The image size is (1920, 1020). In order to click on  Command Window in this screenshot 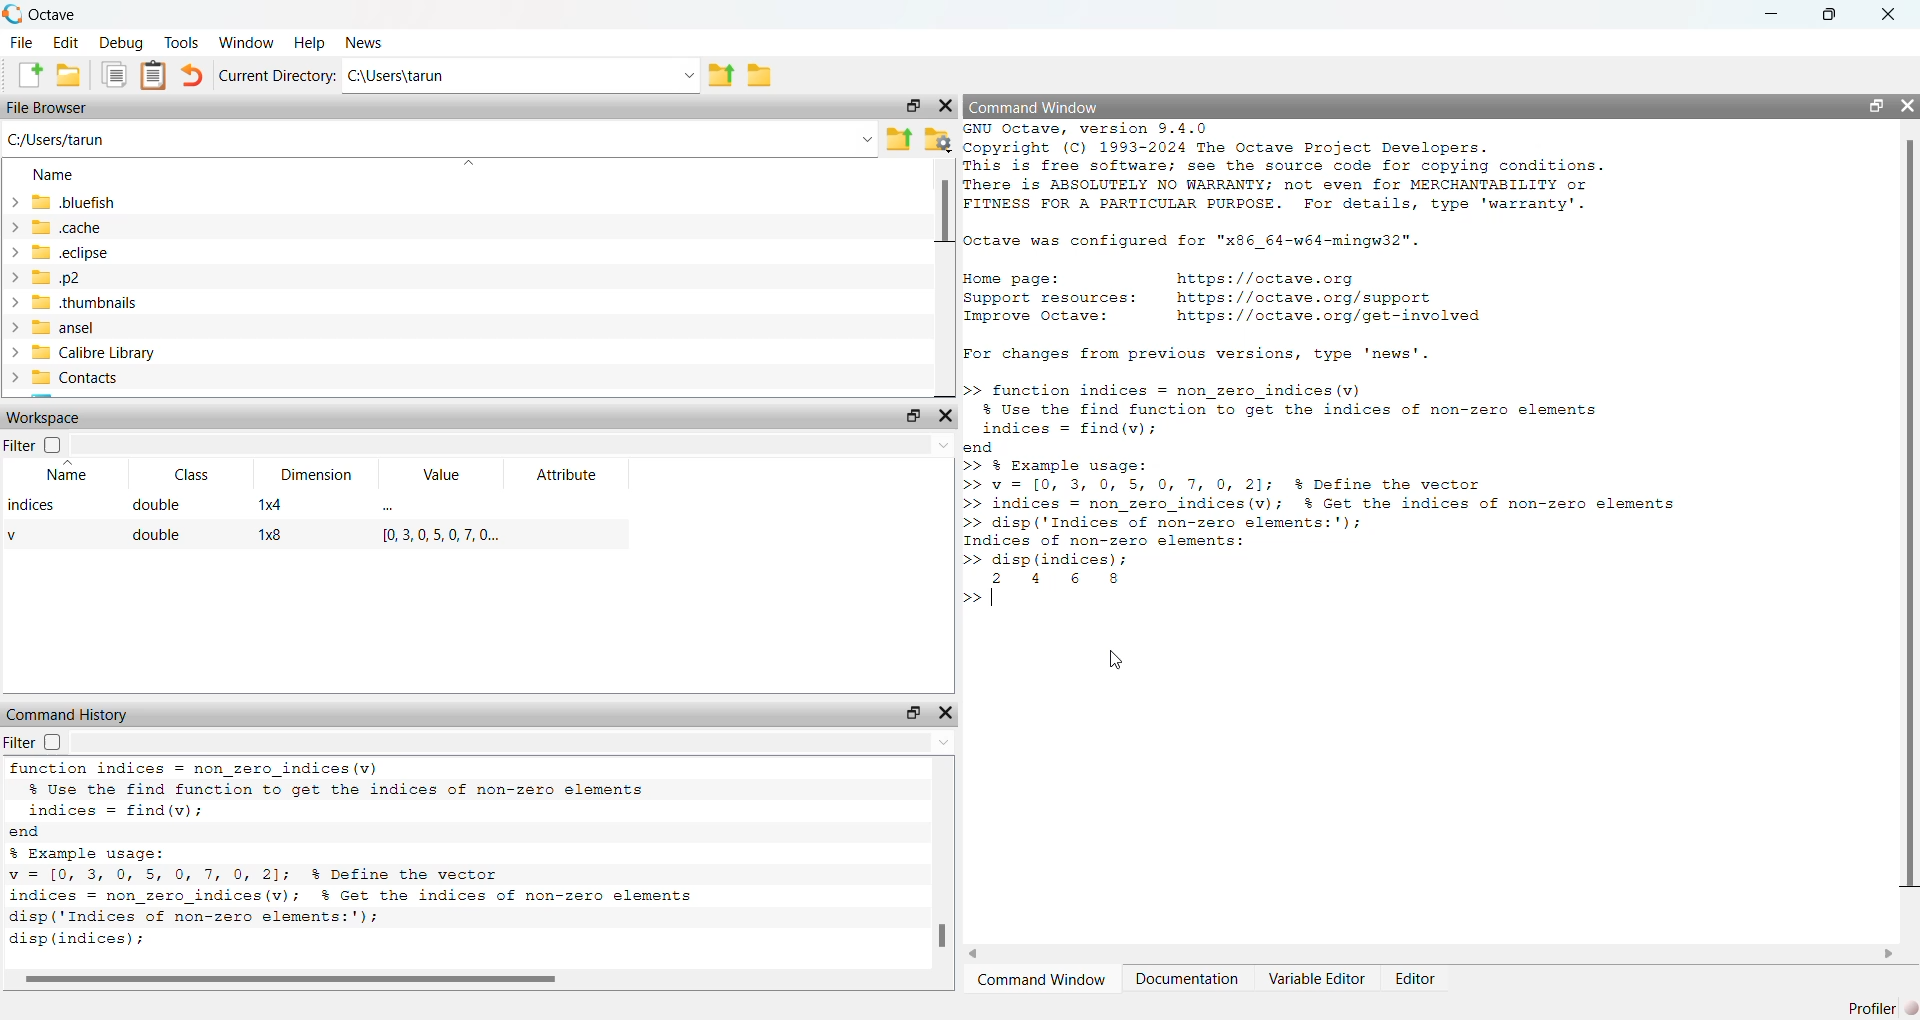, I will do `click(1035, 108)`.